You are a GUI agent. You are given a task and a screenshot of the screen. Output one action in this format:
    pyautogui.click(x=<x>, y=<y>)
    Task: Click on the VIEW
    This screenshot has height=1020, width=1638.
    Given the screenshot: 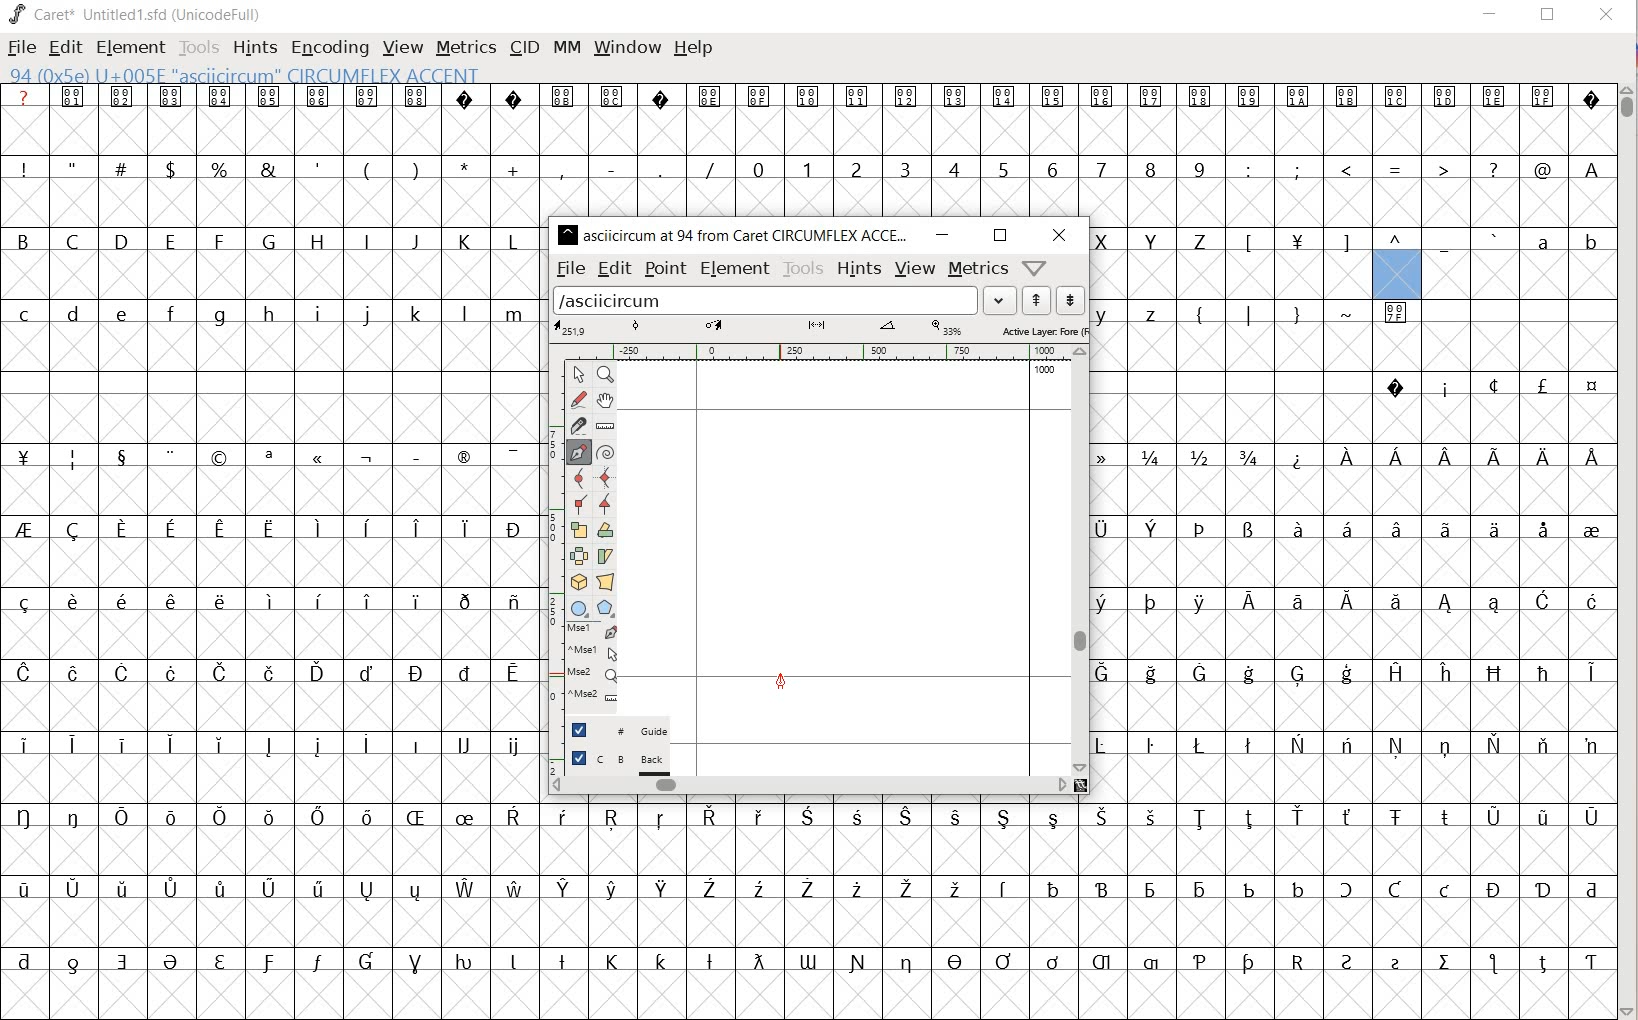 What is the action you would take?
    pyautogui.click(x=402, y=48)
    